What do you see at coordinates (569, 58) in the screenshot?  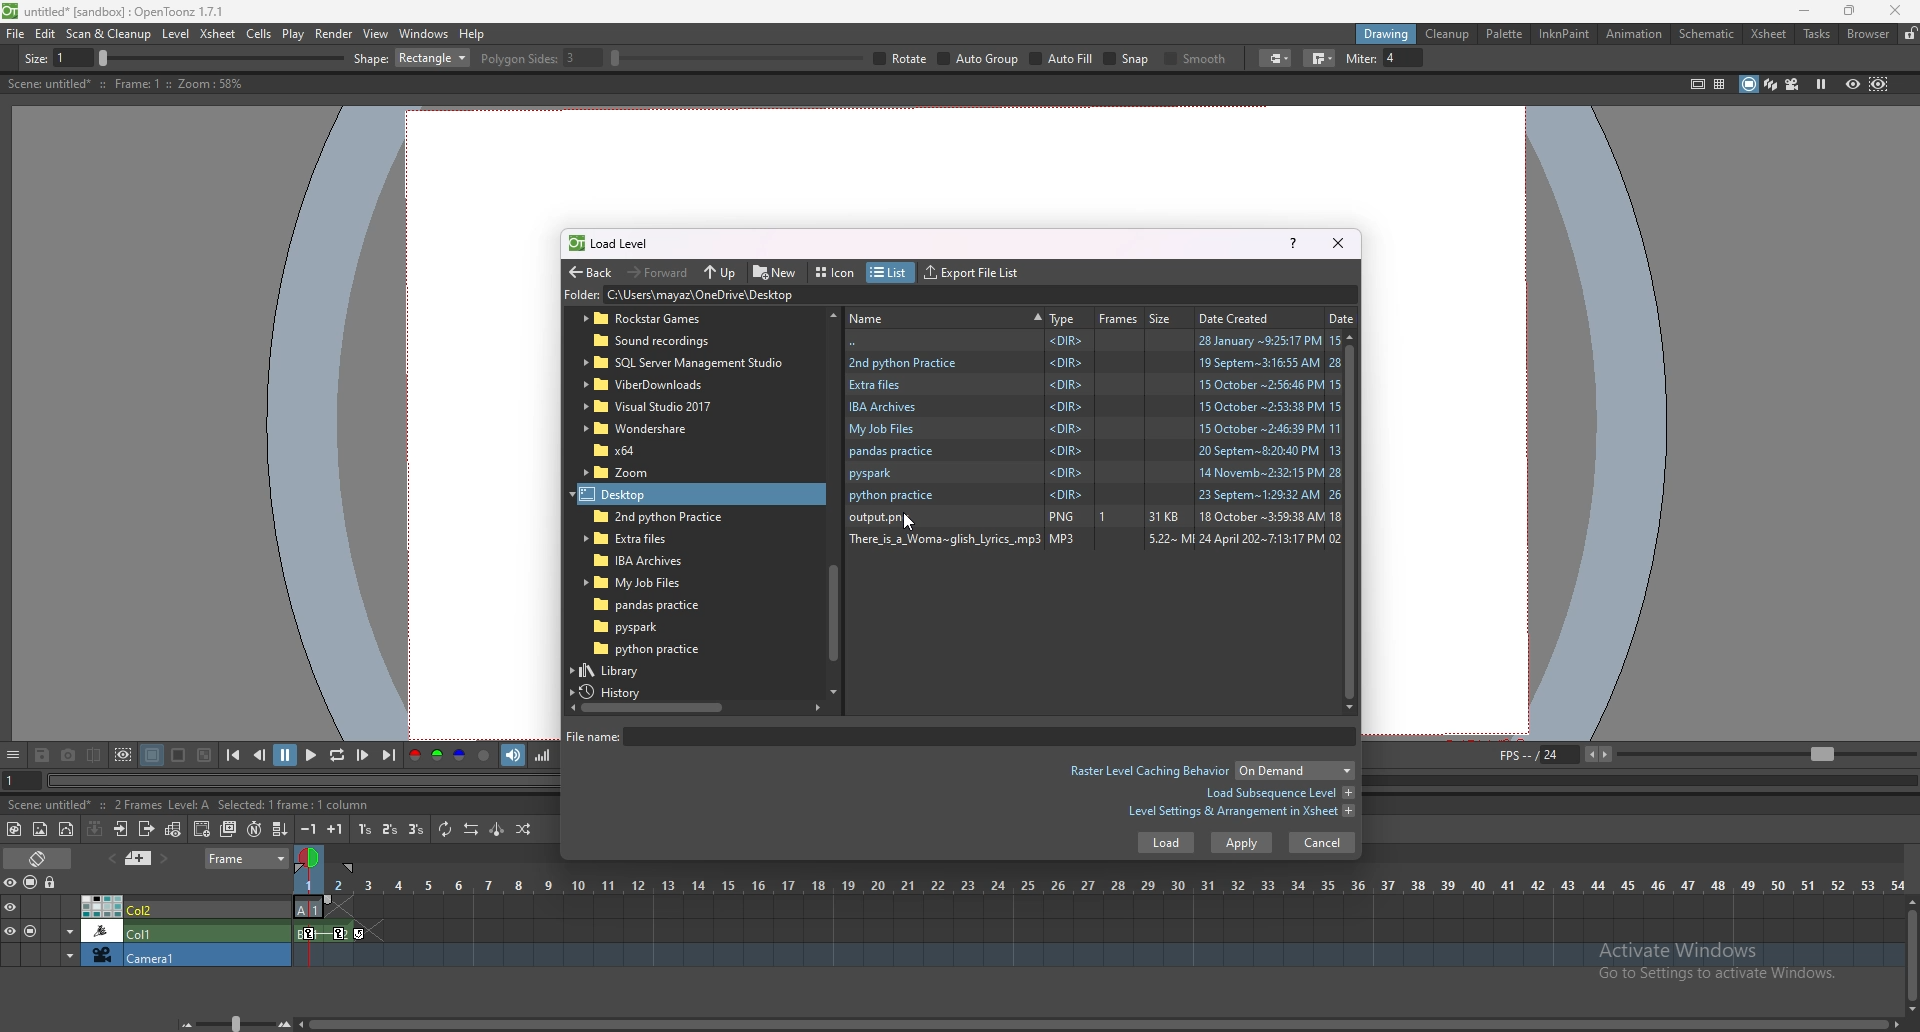 I see `hardness` at bounding box center [569, 58].